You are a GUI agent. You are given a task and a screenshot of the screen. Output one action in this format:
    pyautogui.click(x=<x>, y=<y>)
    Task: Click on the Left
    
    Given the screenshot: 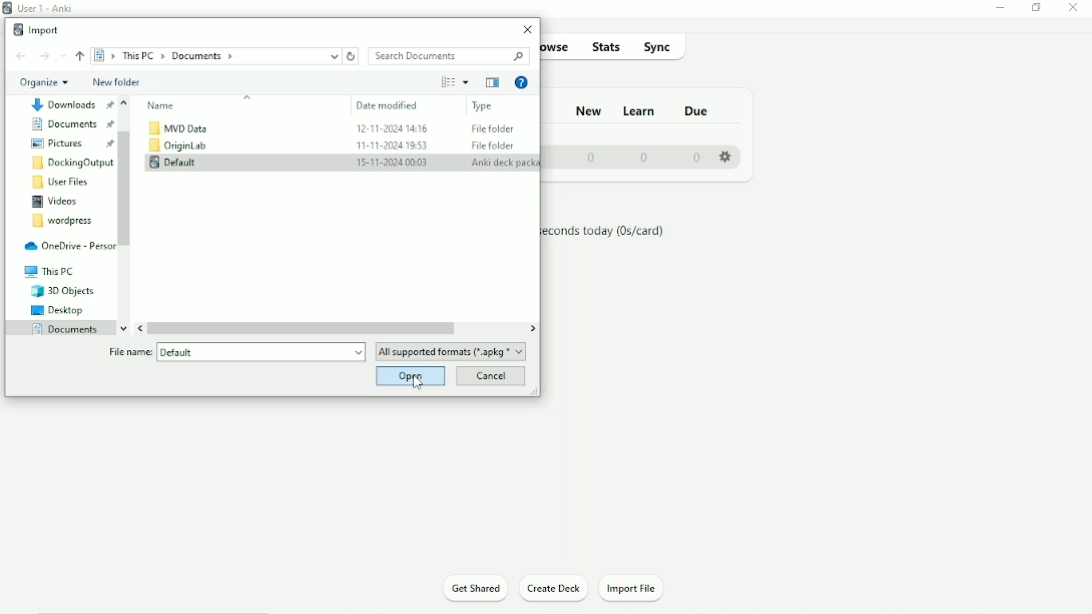 What is the action you would take?
    pyautogui.click(x=139, y=327)
    